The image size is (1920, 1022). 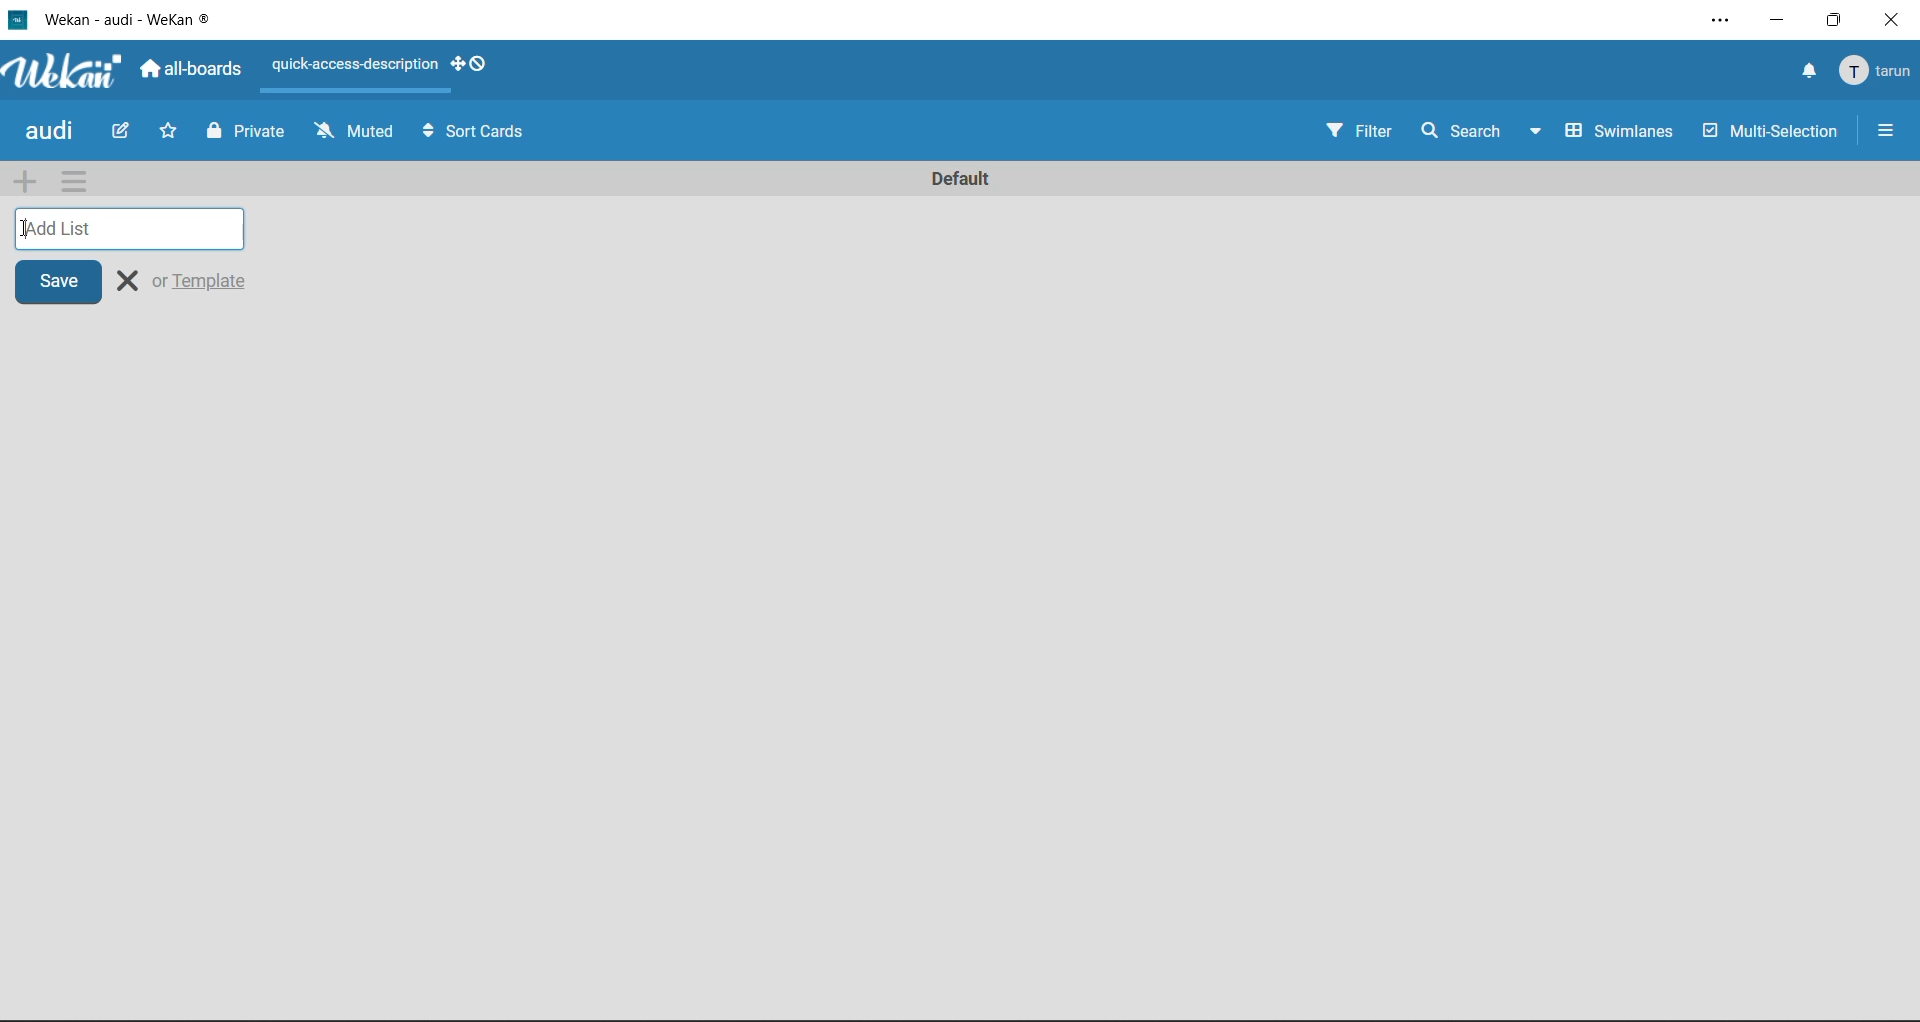 I want to click on Down-arrow, so click(x=1535, y=132).